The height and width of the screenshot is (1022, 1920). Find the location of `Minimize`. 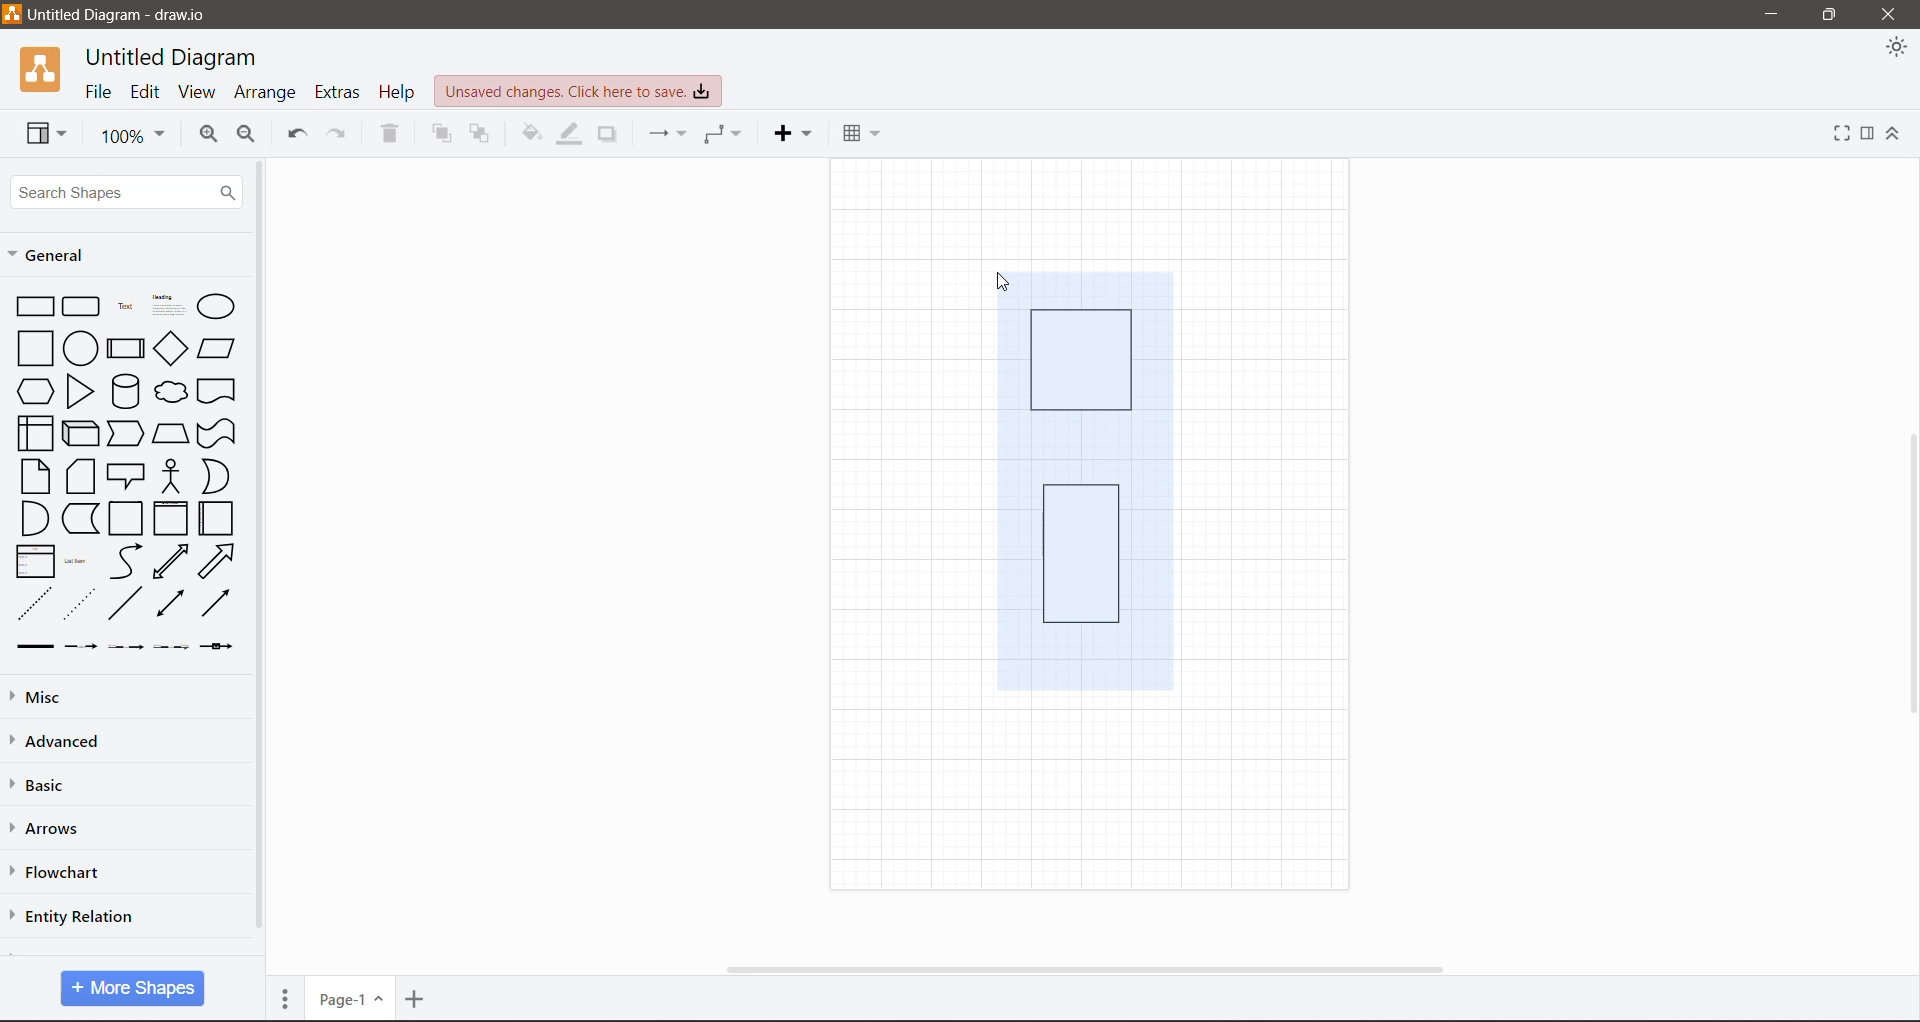

Minimize is located at coordinates (1772, 15).